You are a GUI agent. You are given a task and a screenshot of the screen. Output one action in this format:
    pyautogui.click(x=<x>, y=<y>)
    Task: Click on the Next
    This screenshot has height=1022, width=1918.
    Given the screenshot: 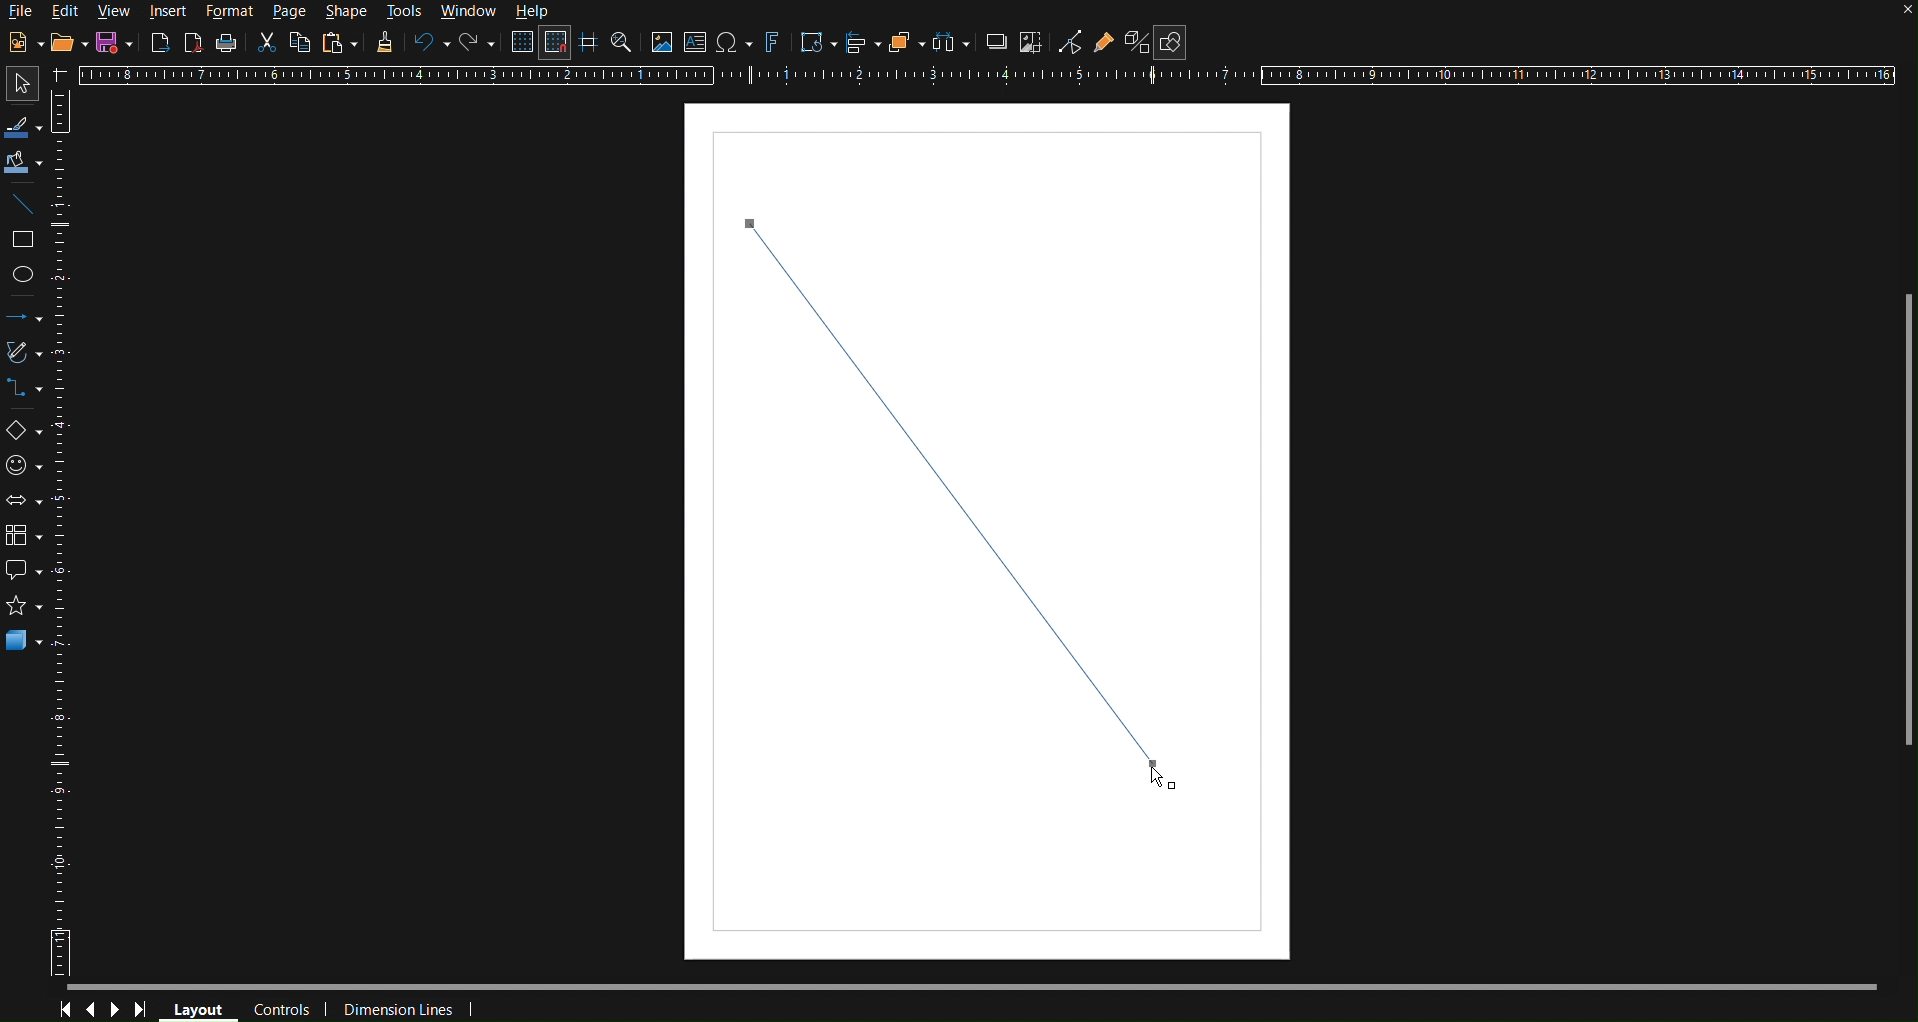 What is the action you would take?
    pyautogui.click(x=115, y=1008)
    